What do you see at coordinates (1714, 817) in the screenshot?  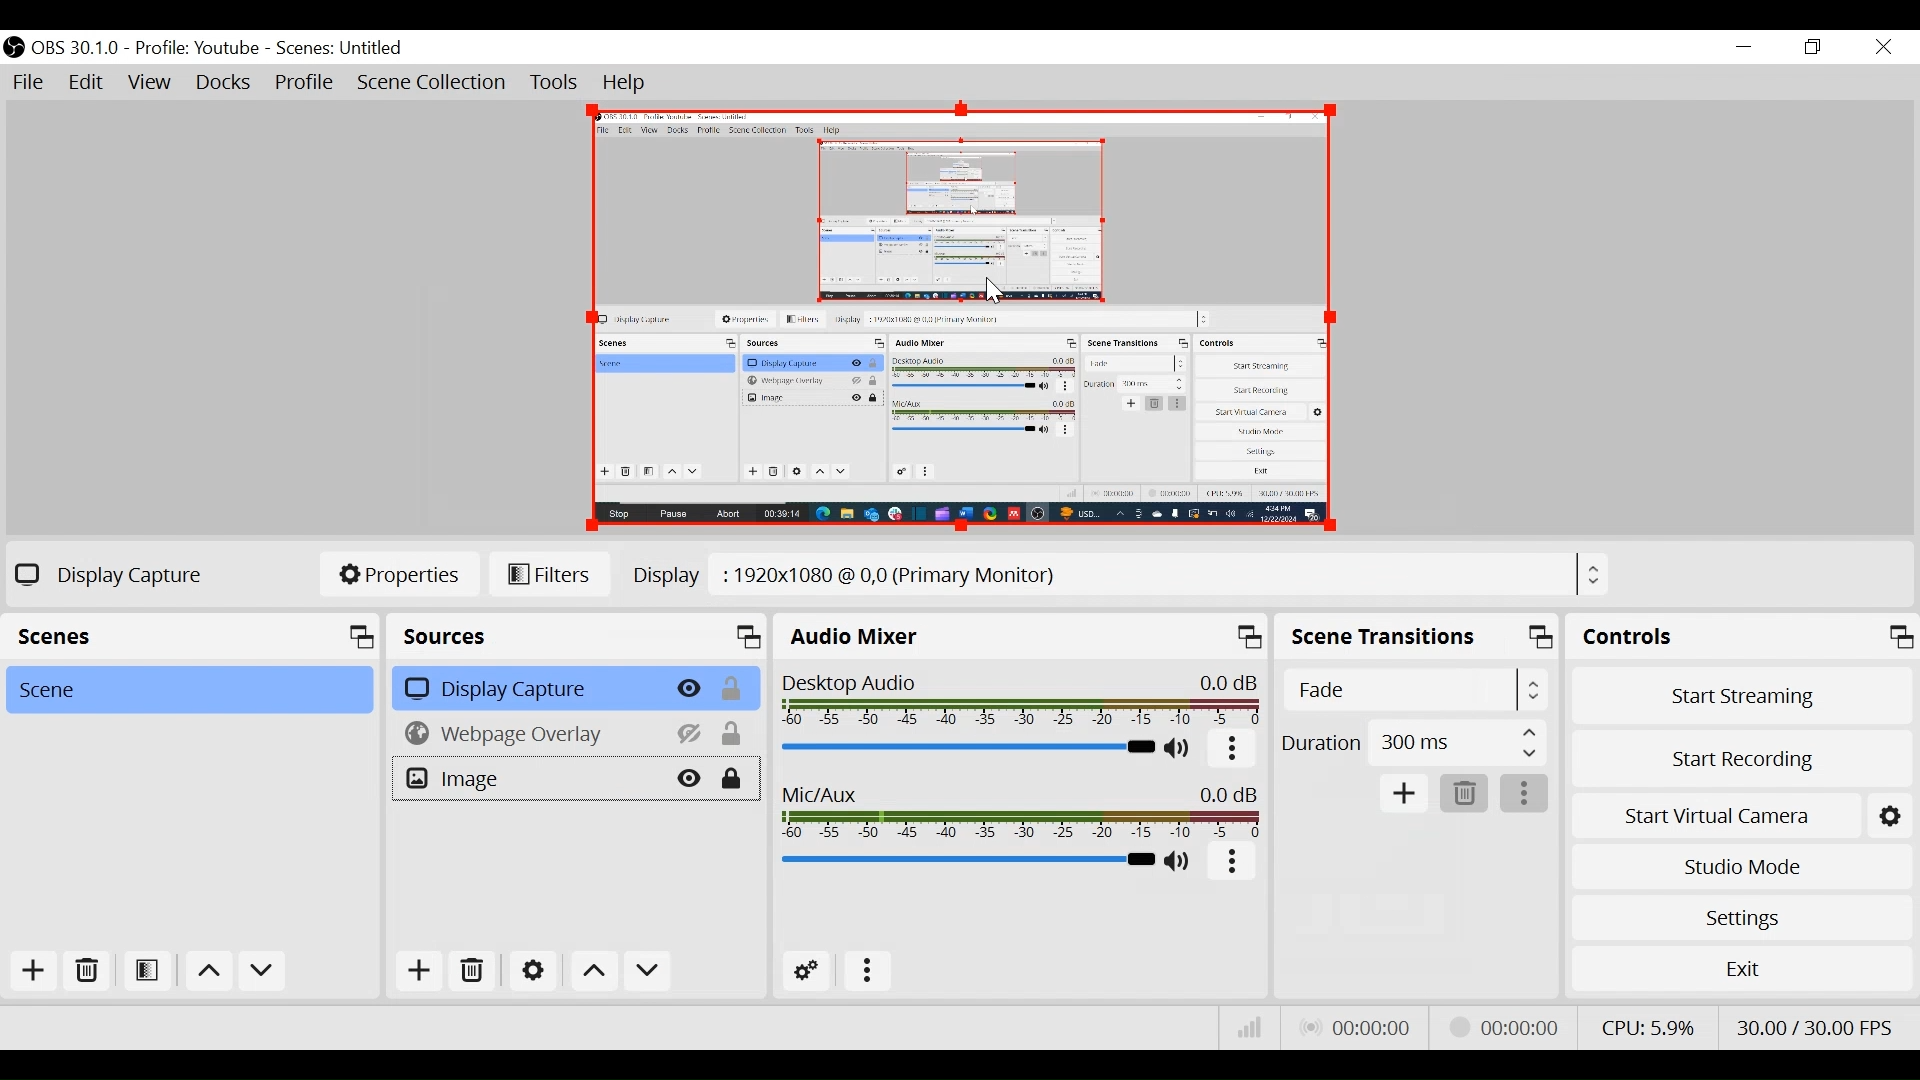 I see `Start Virtual Camera` at bounding box center [1714, 817].